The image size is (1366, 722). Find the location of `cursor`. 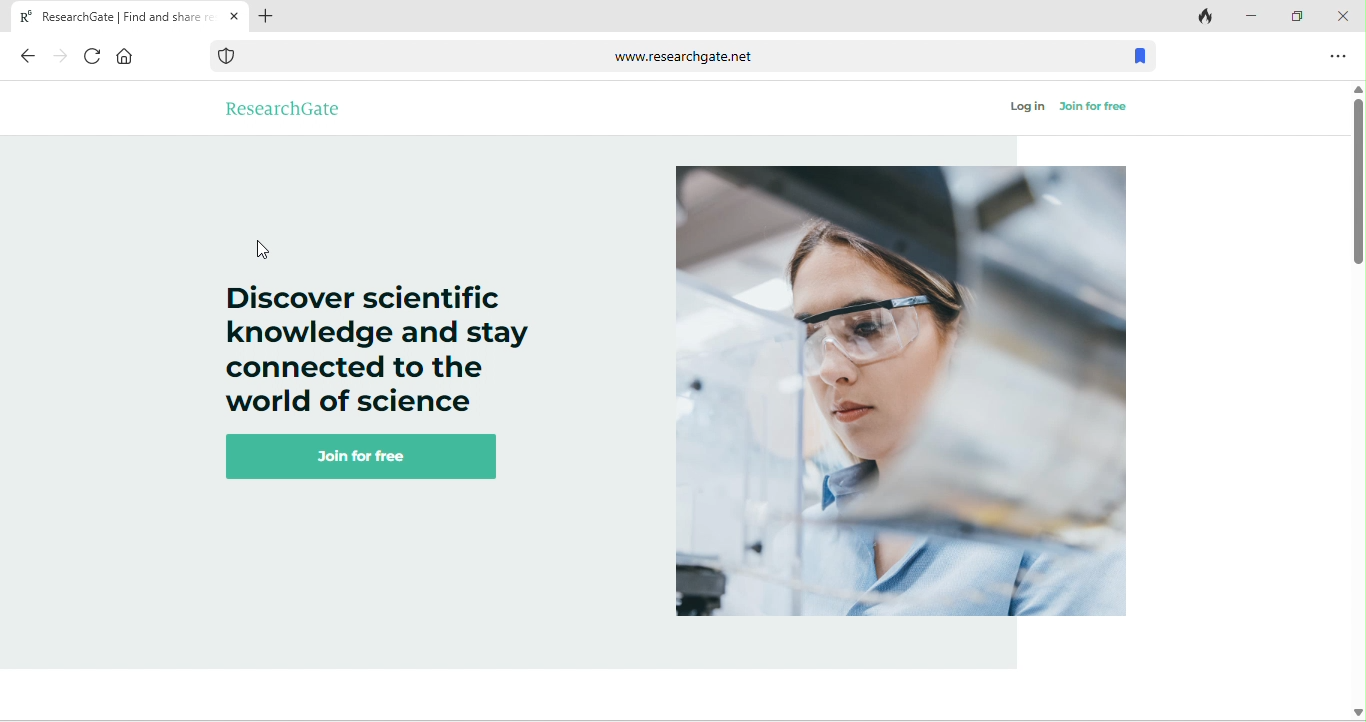

cursor is located at coordinates (263, 250).